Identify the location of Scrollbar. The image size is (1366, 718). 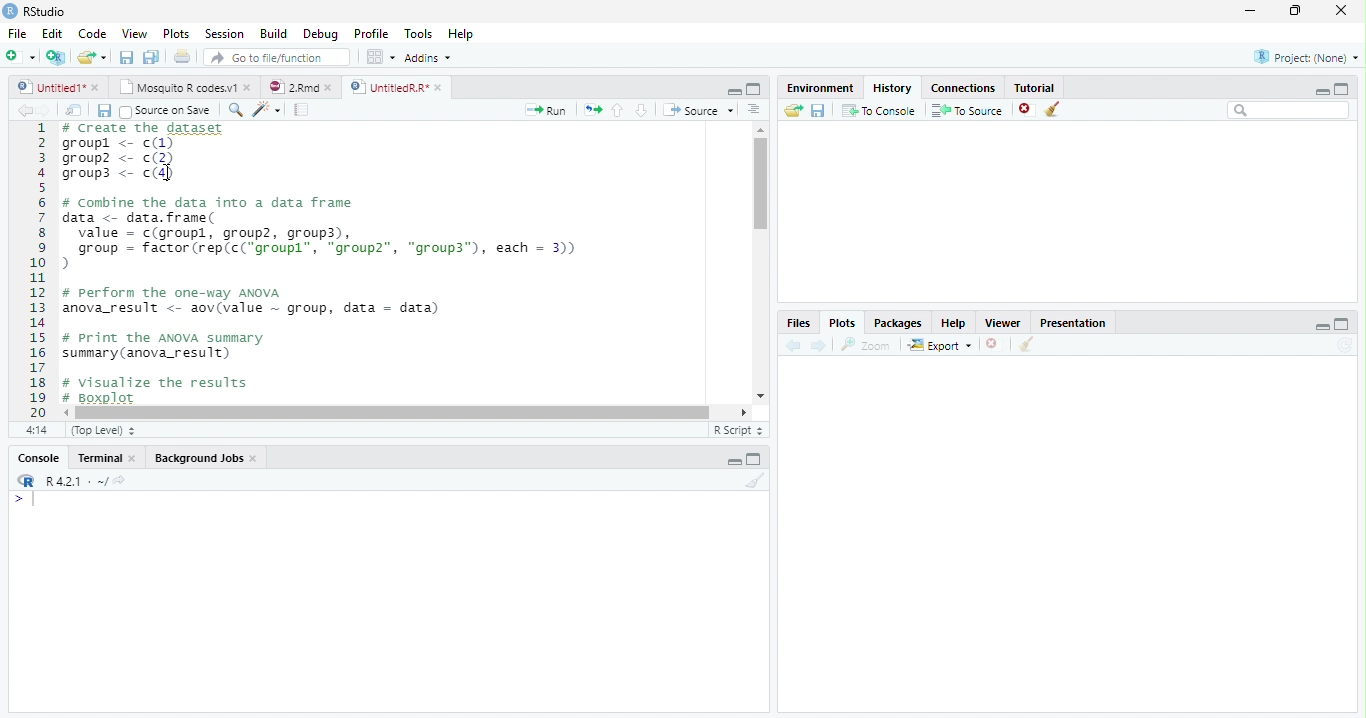
(408, 411).